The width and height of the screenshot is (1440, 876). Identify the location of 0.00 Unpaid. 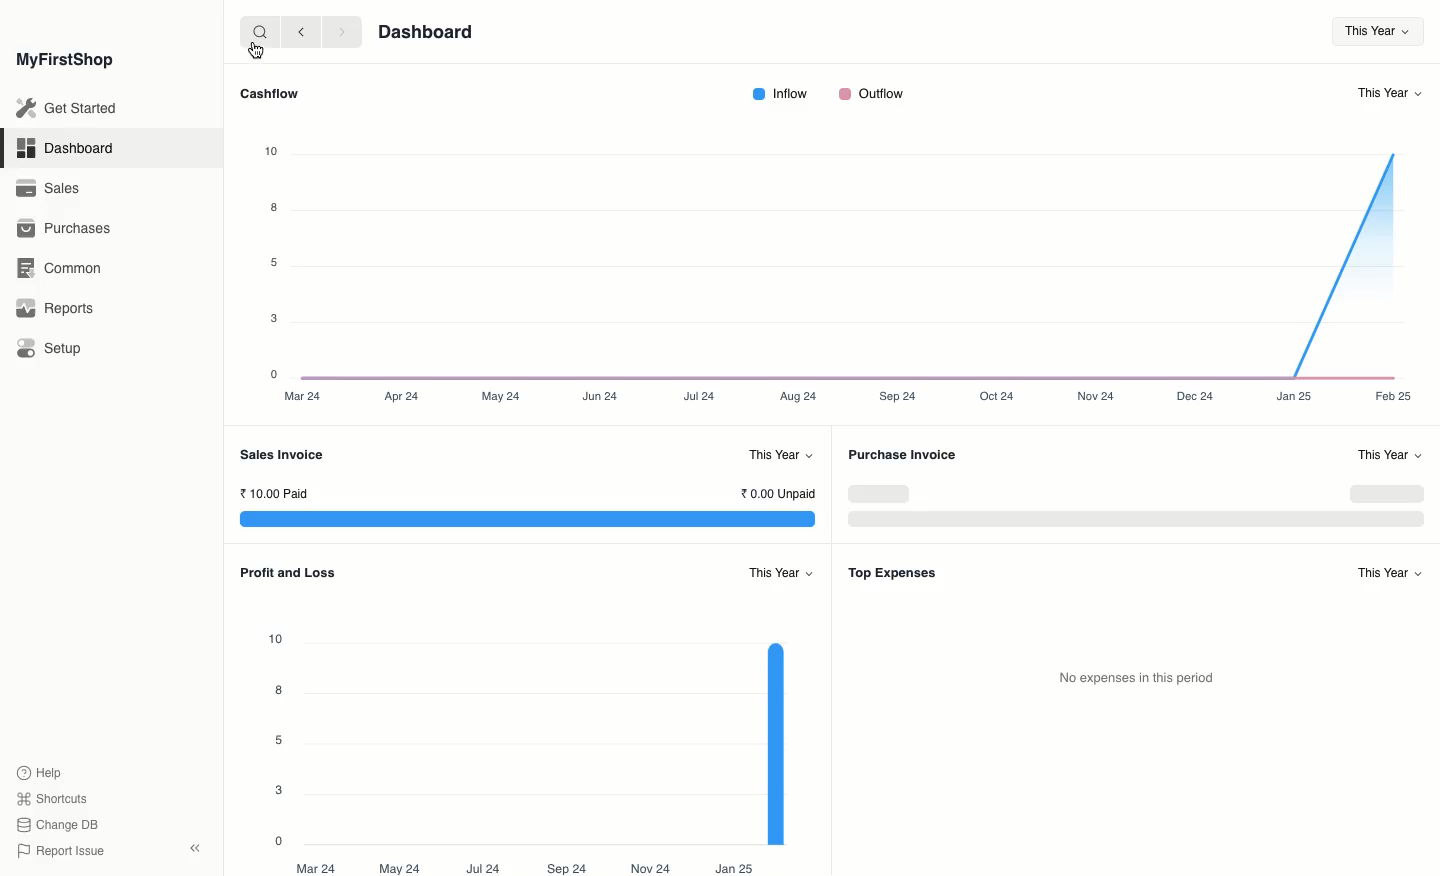
(774, 495).